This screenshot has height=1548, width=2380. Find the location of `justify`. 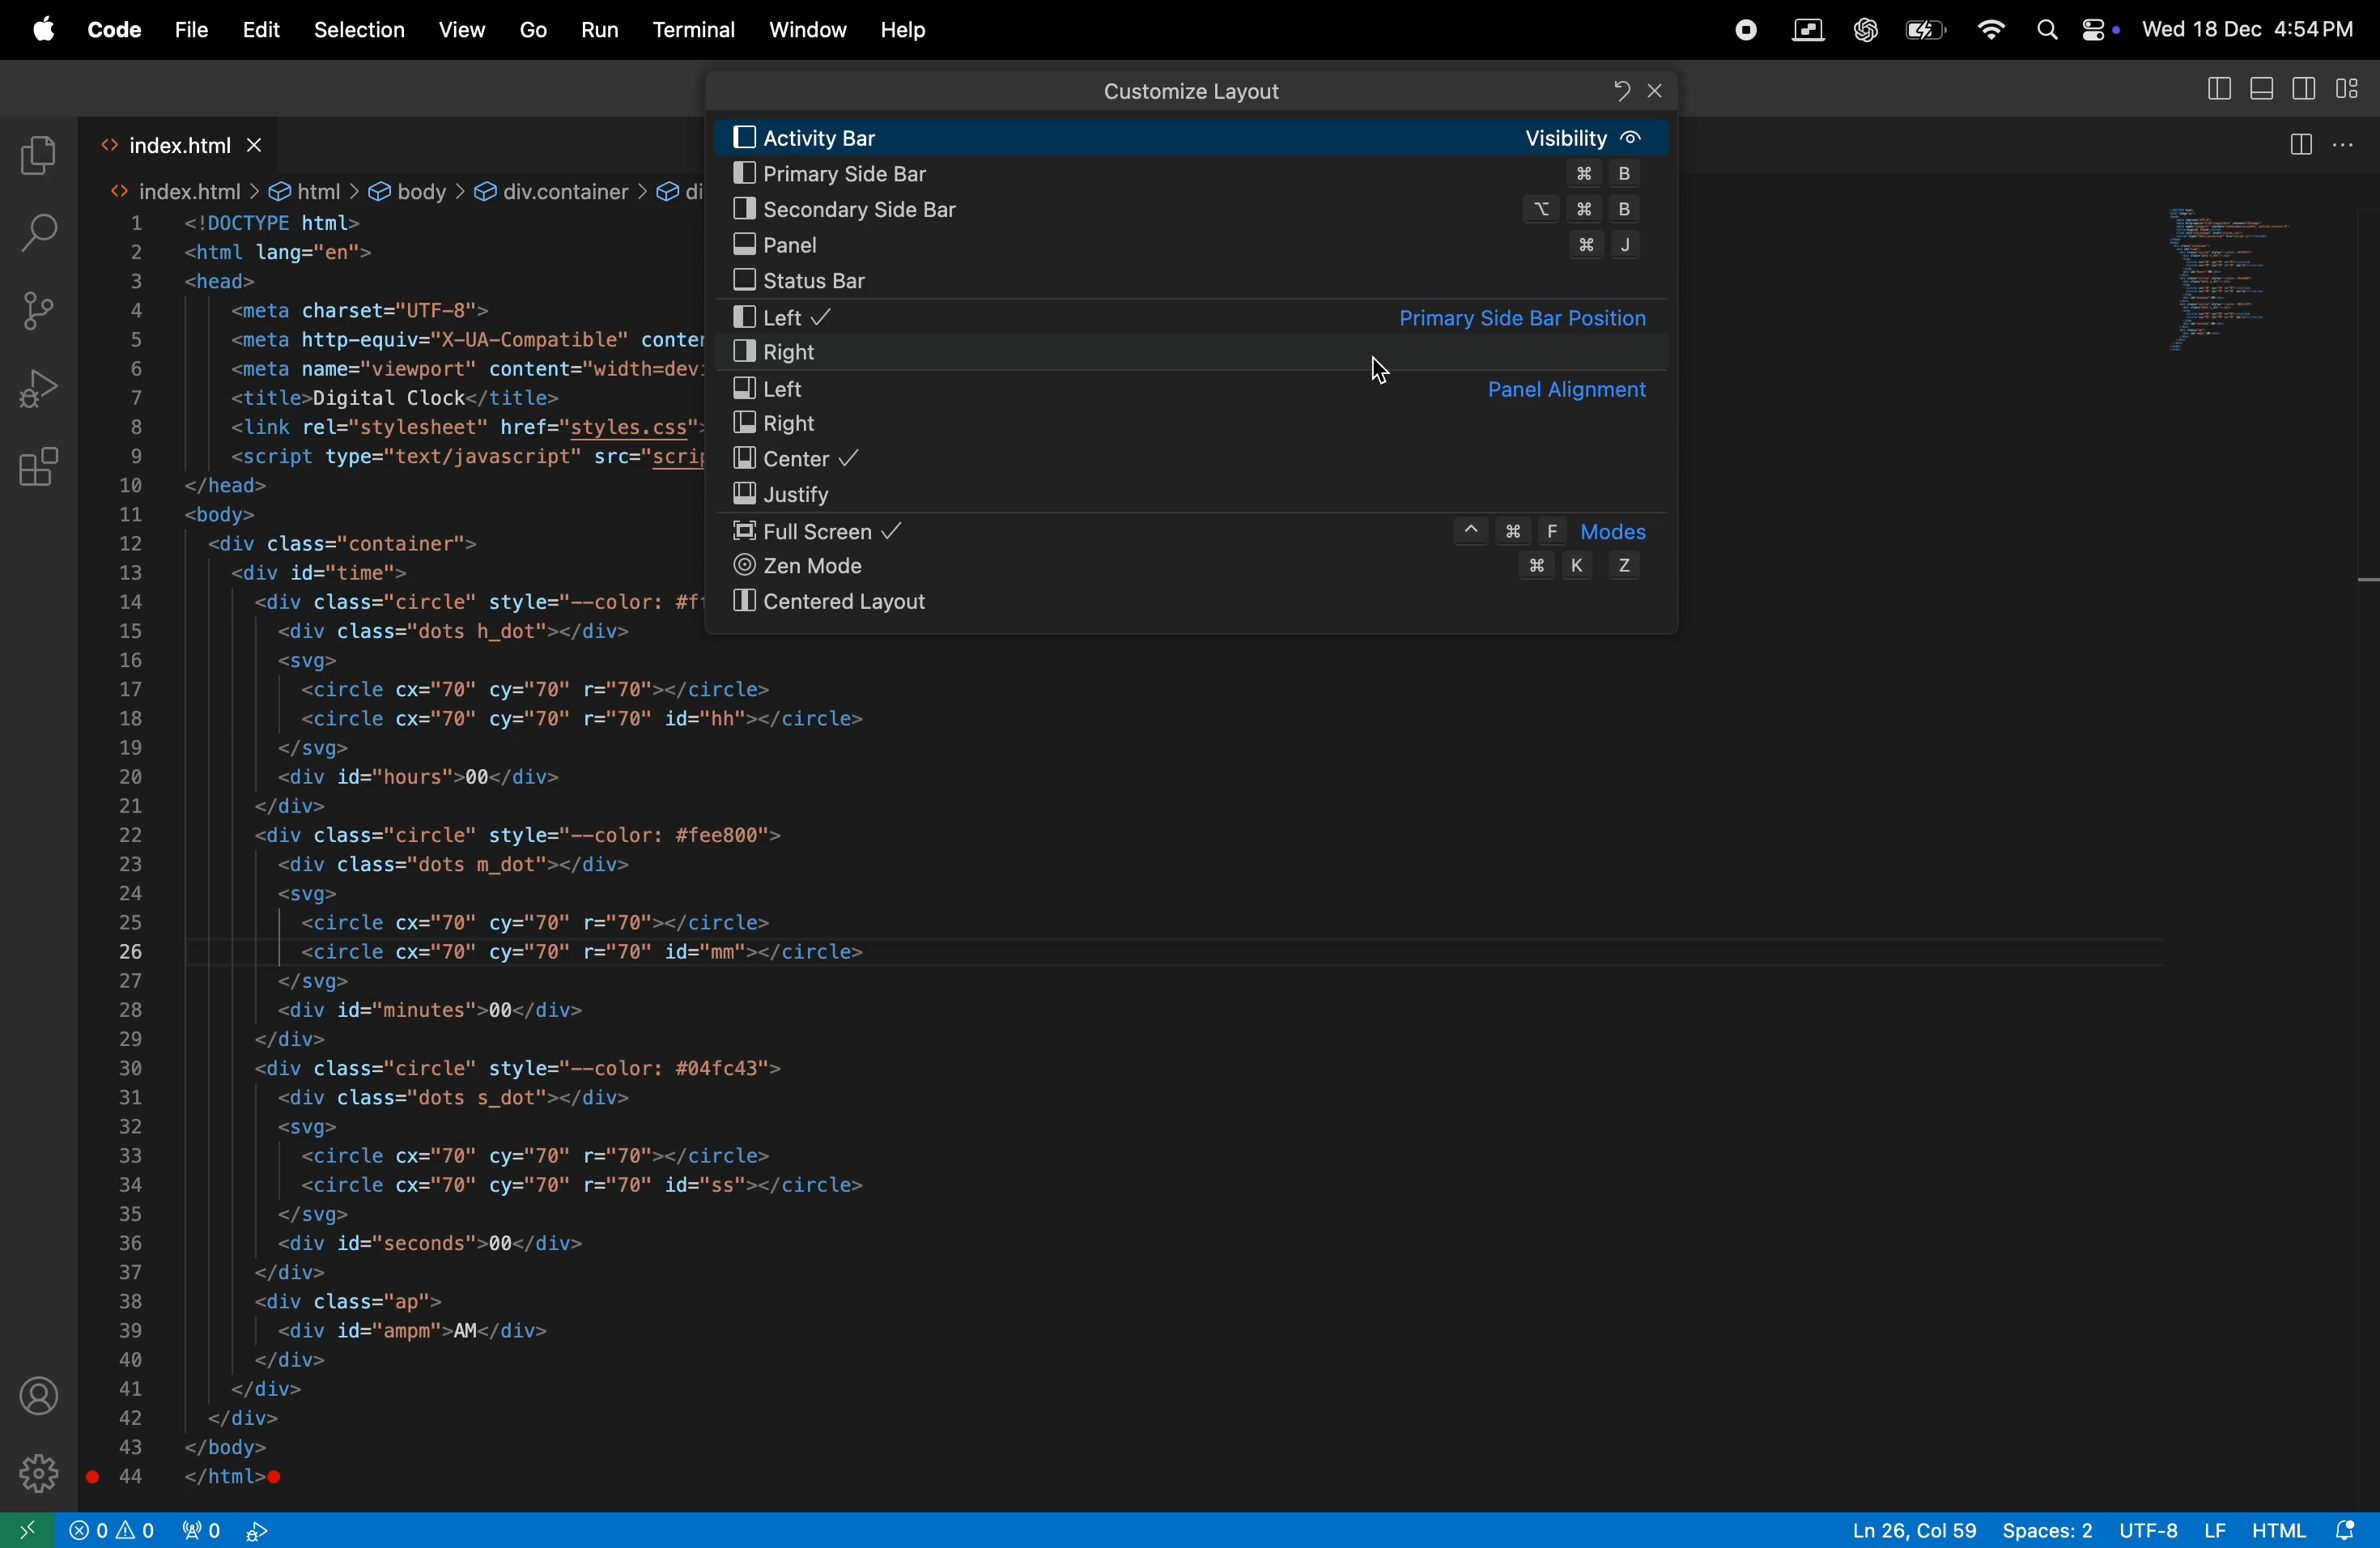

justify is located at coordinates (1198, 494).